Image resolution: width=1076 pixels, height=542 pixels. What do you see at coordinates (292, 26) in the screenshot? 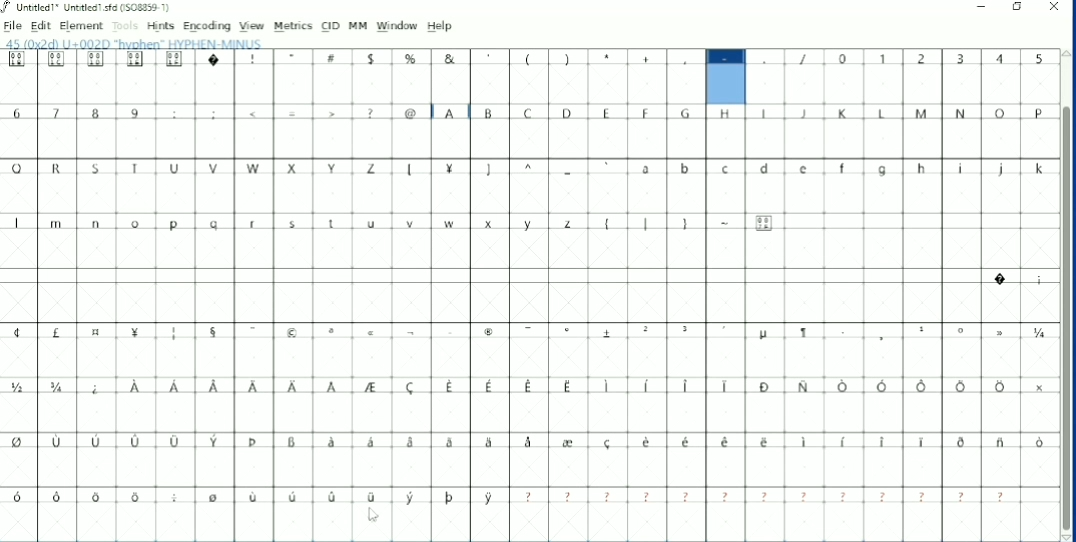
I see `Metrics` at bounding box center [292, 26].